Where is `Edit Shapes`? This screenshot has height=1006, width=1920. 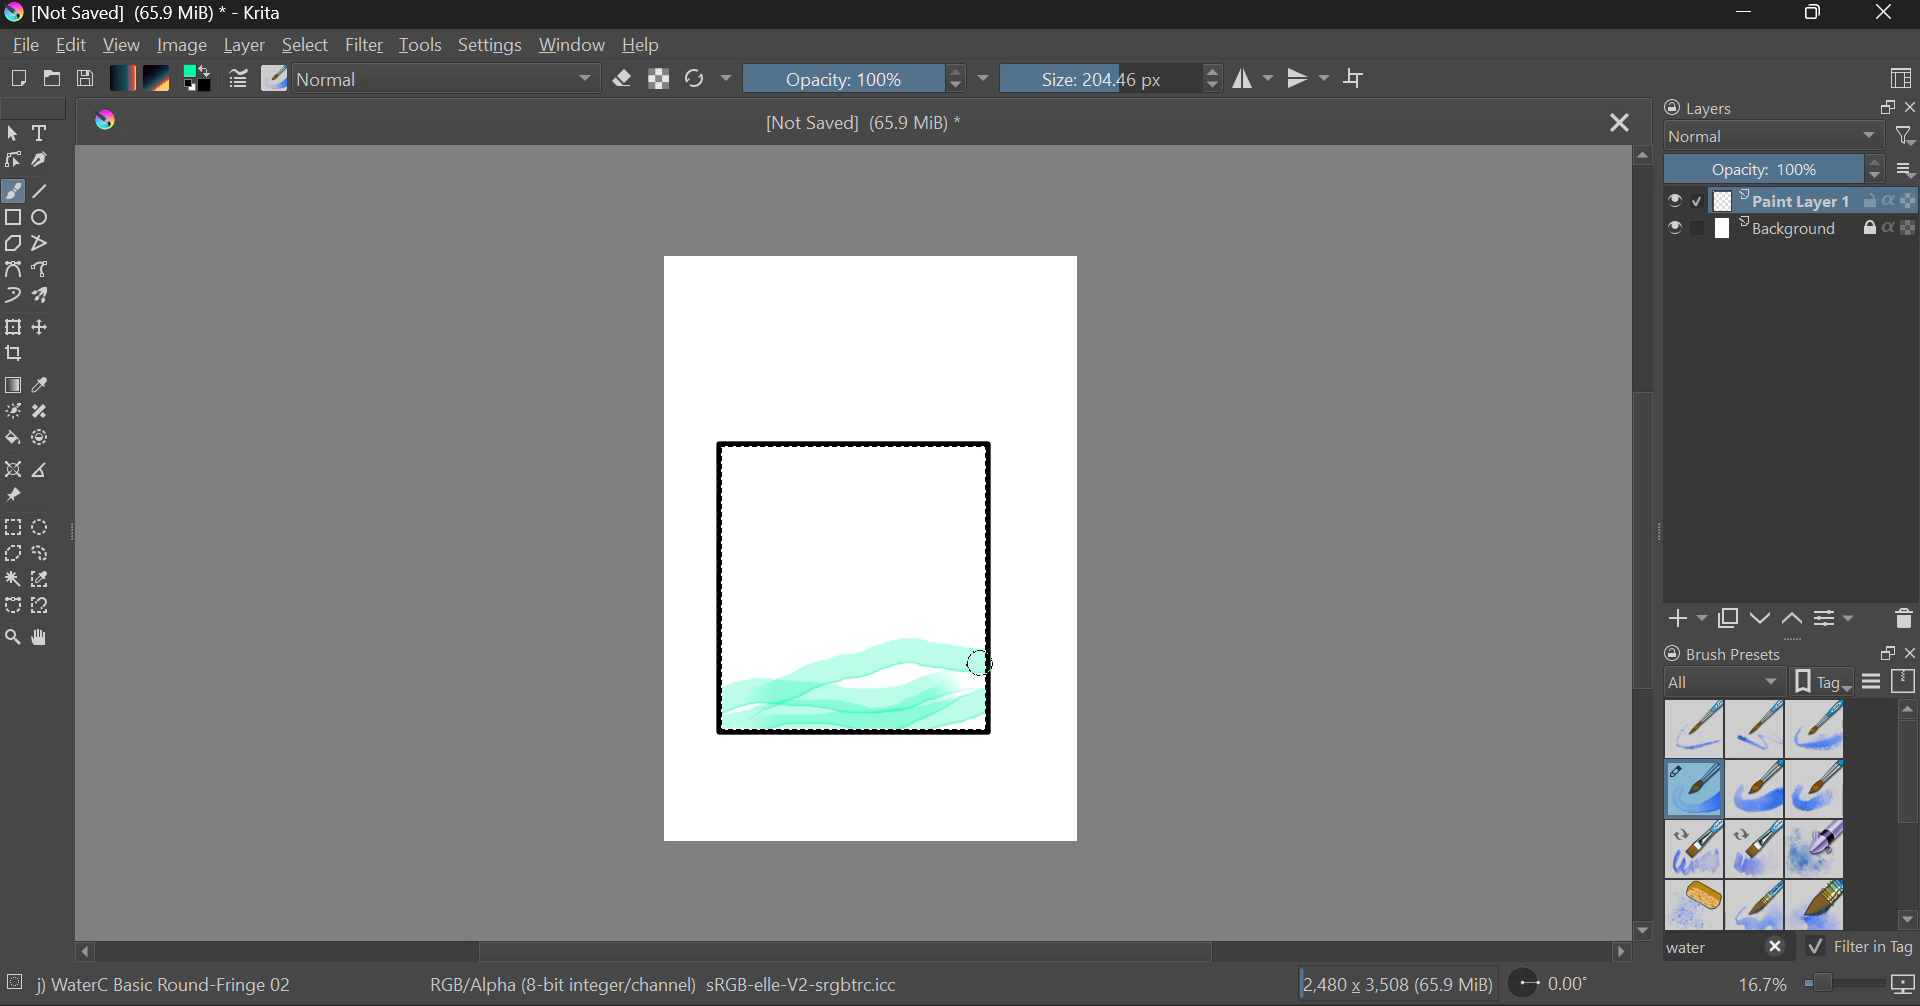 Edit Shapes is located at coordinates (12, 162).